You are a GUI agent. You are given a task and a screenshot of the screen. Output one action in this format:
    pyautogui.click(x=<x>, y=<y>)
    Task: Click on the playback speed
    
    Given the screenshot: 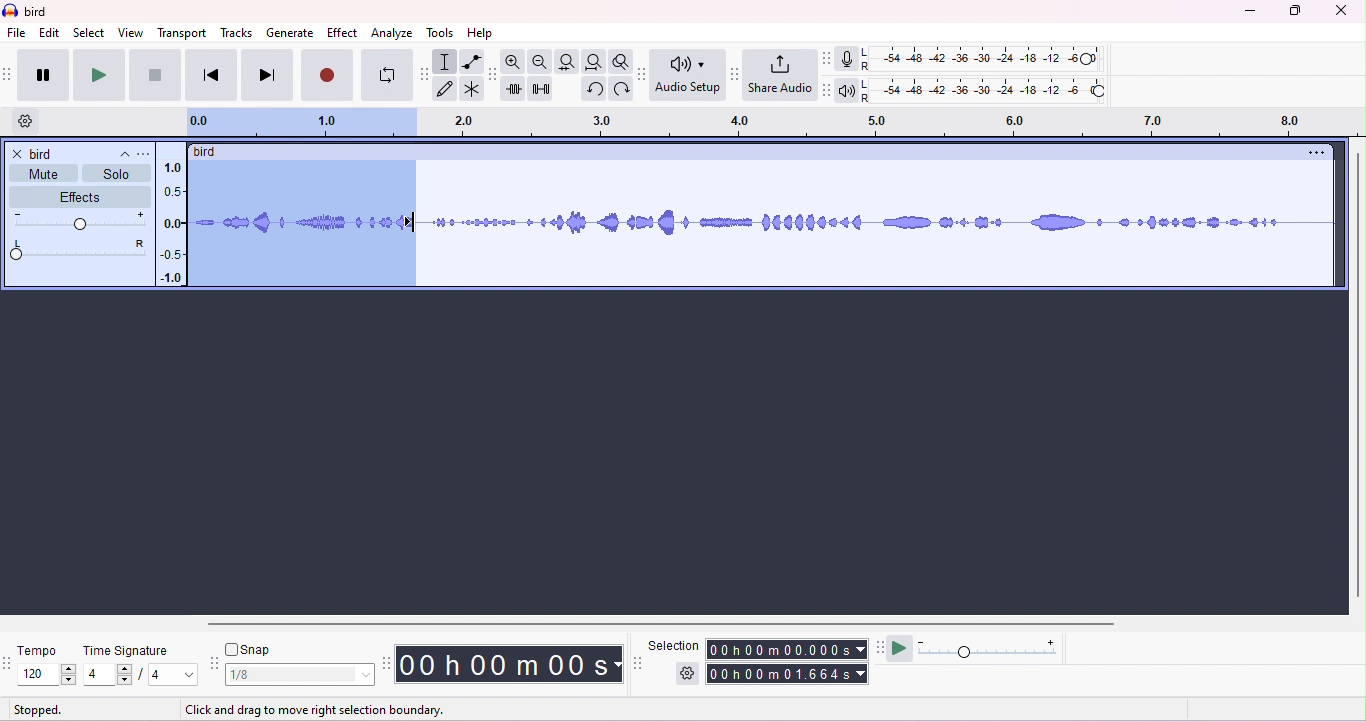 What is the action you would take?
    pyautogui.click(x=993, y=647)
    